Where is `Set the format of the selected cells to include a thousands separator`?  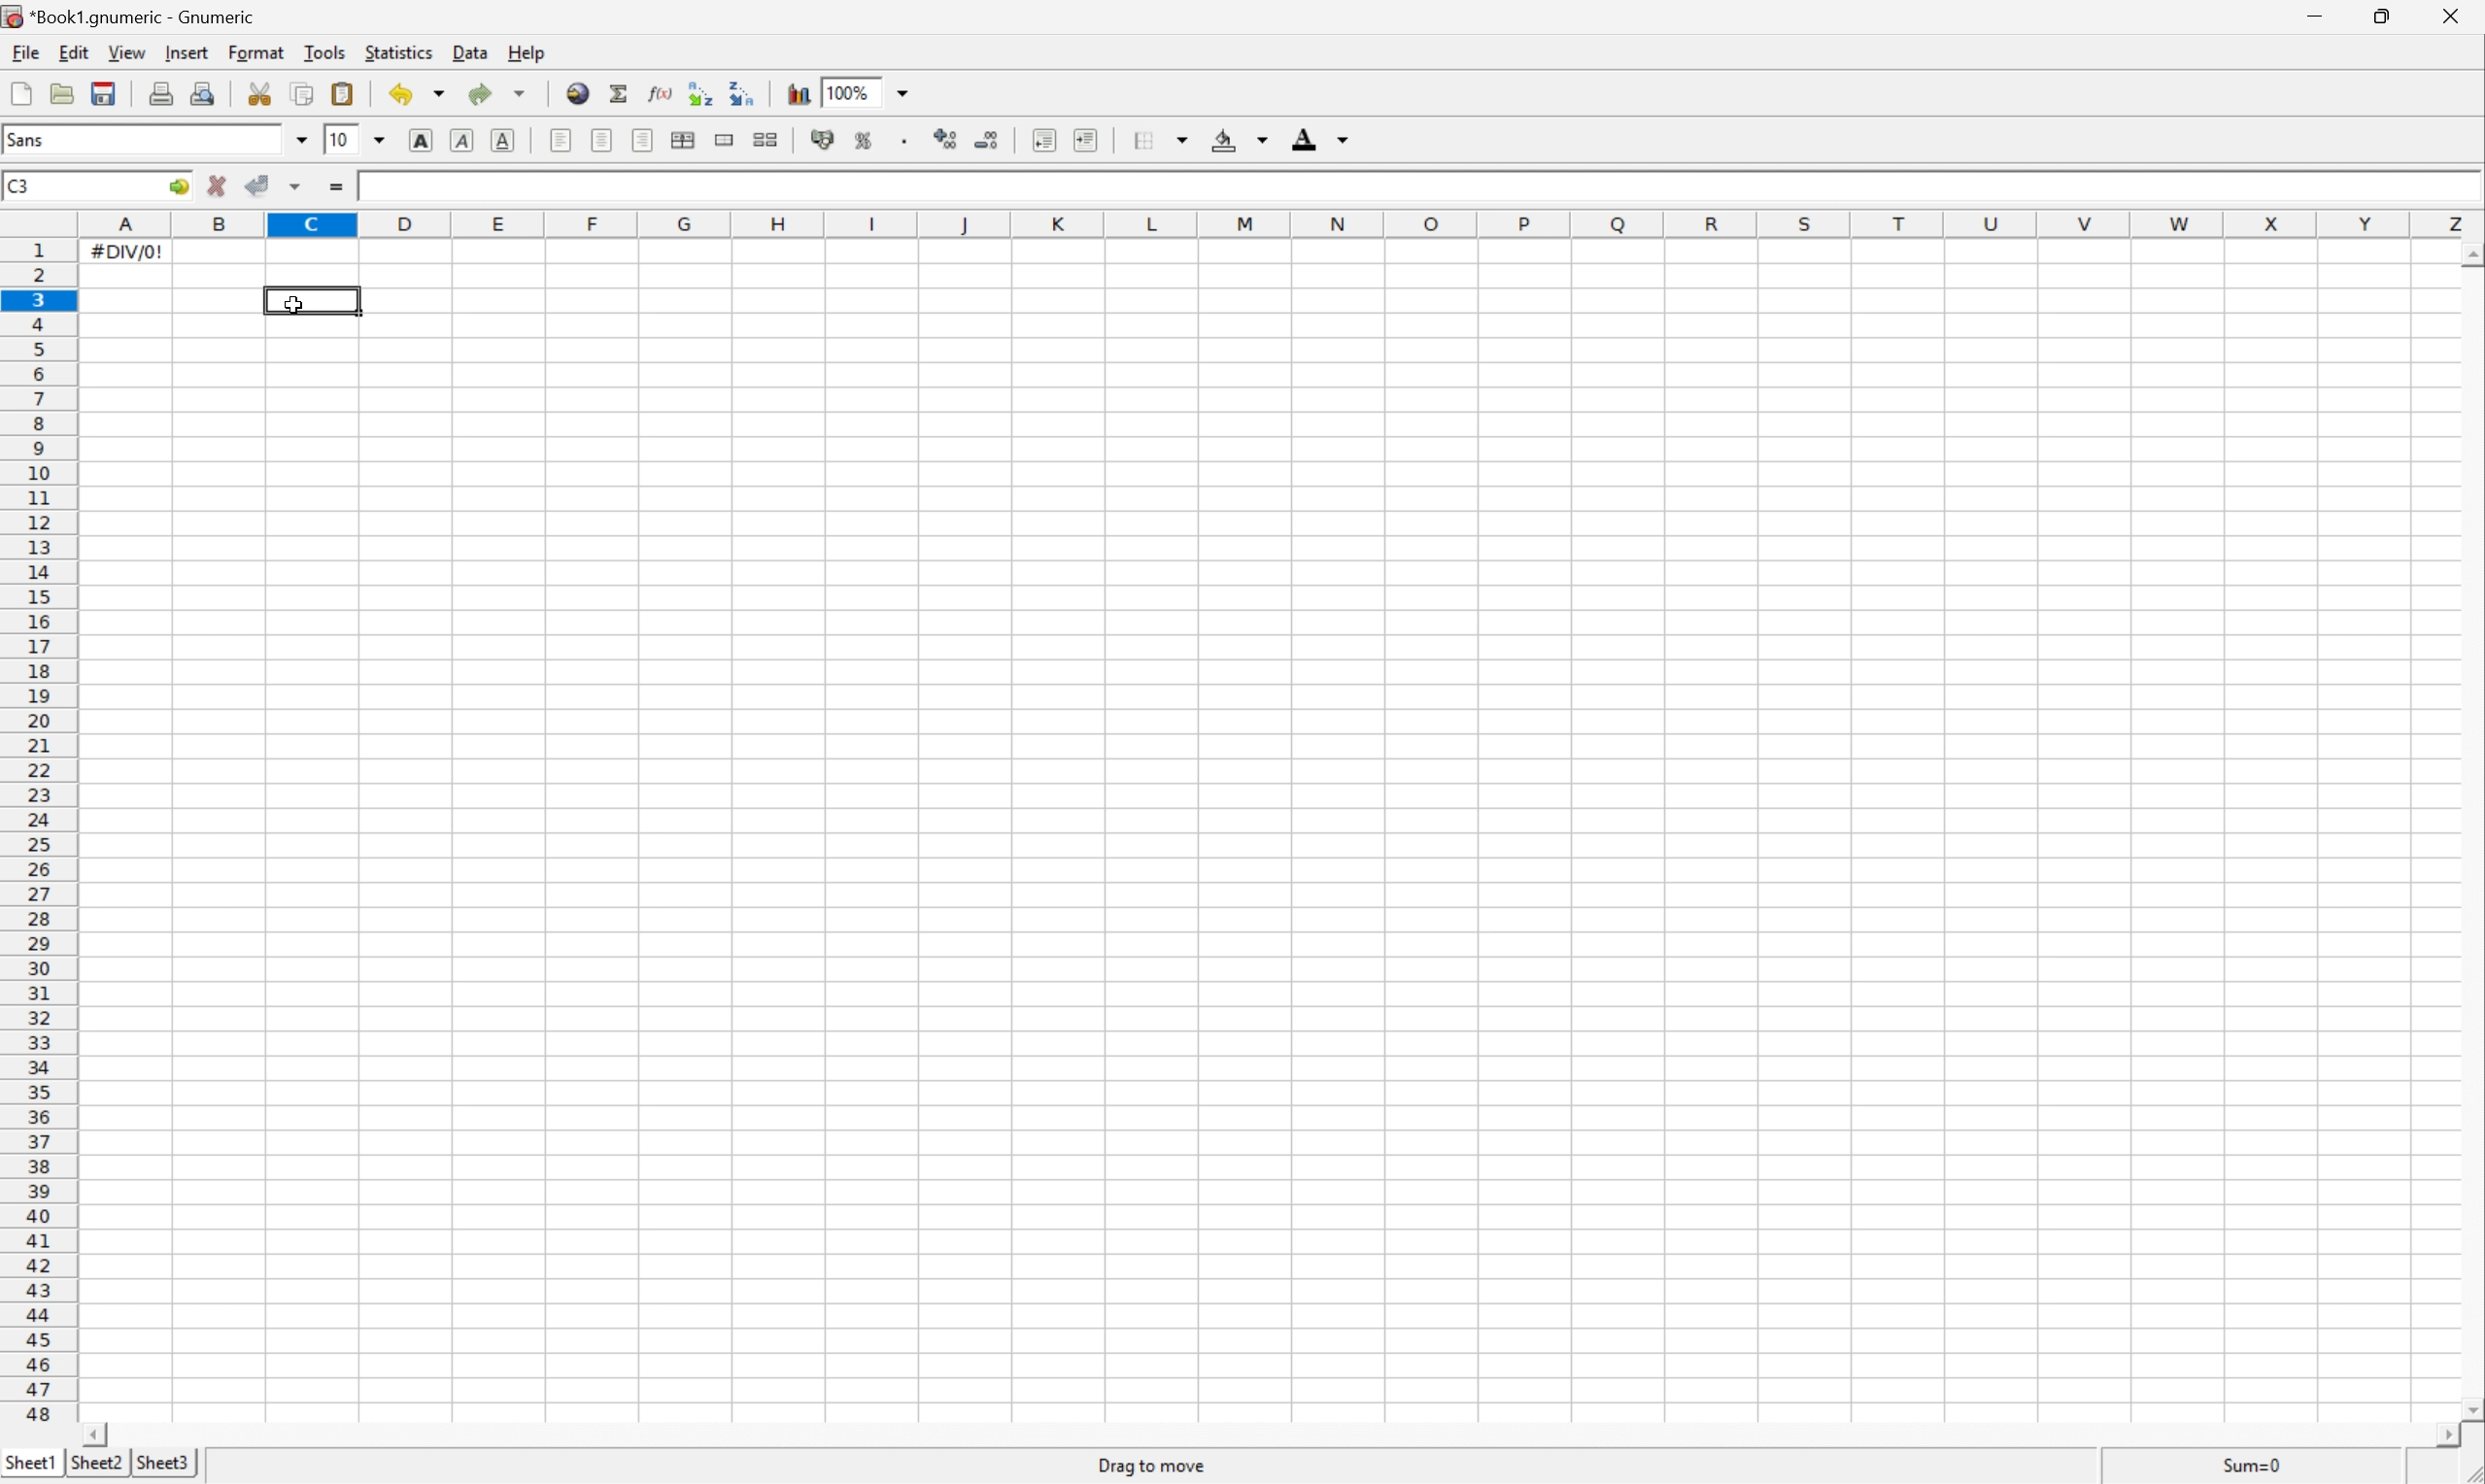
Set the format of the selected cells to include a thousands separator is located at coordinates (906, 141).